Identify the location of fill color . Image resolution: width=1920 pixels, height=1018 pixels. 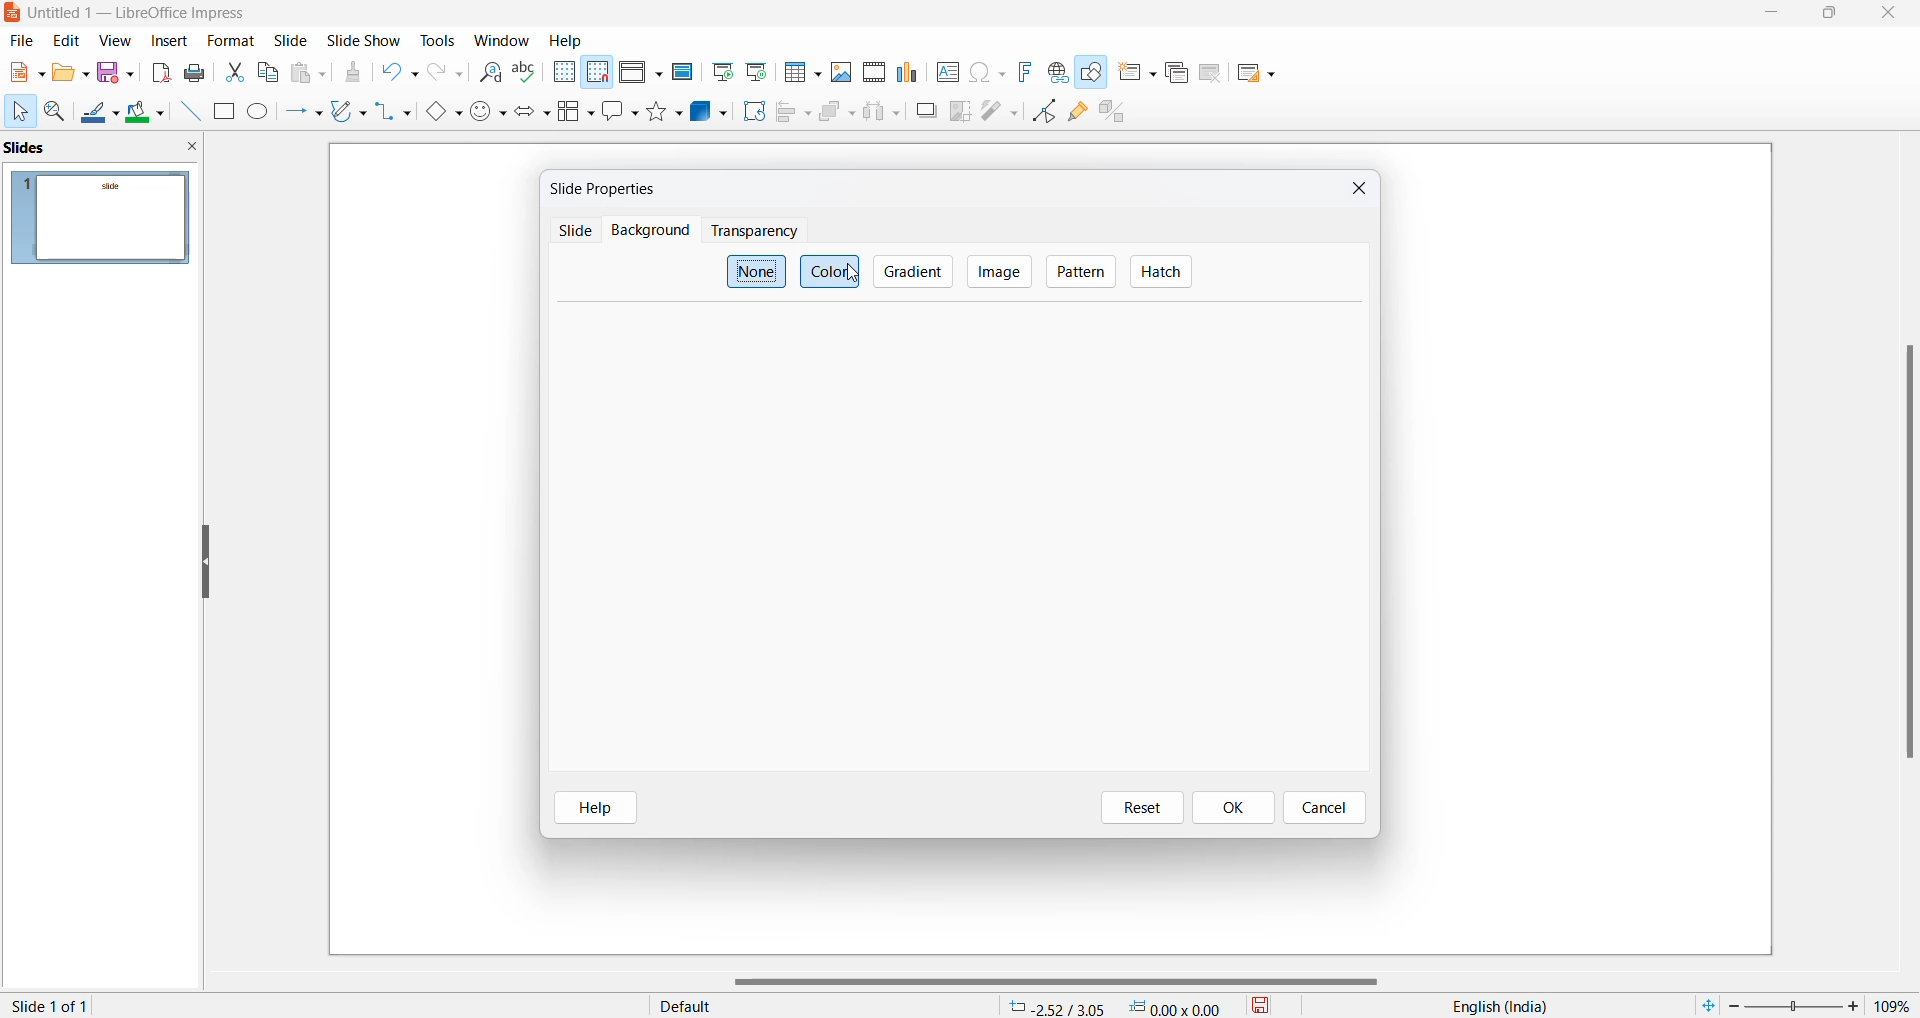
(147, 113).